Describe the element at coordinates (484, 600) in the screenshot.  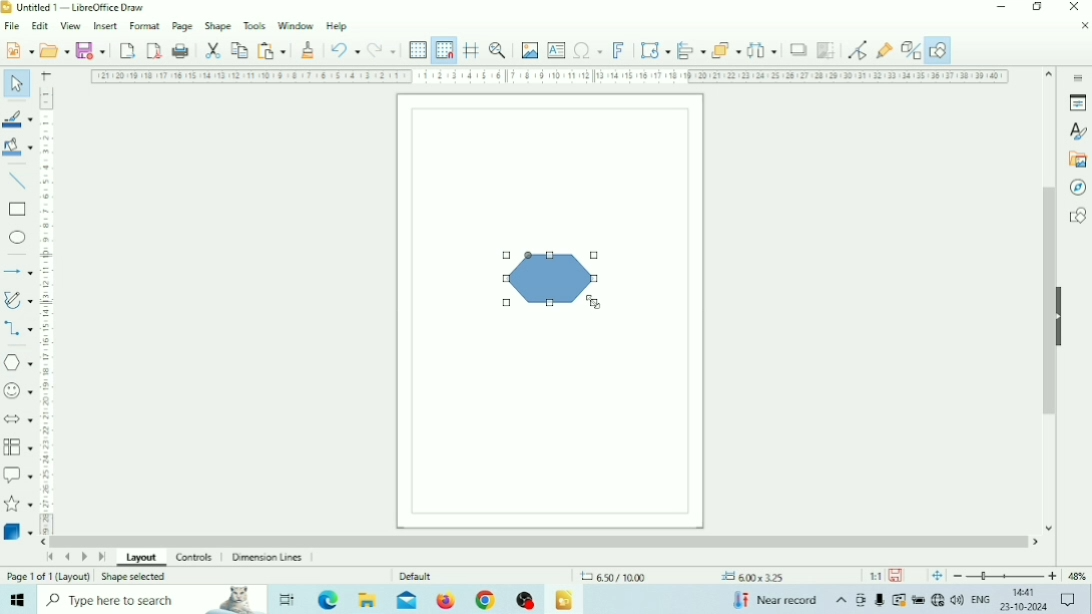
I see `Google Chrome` at that location.